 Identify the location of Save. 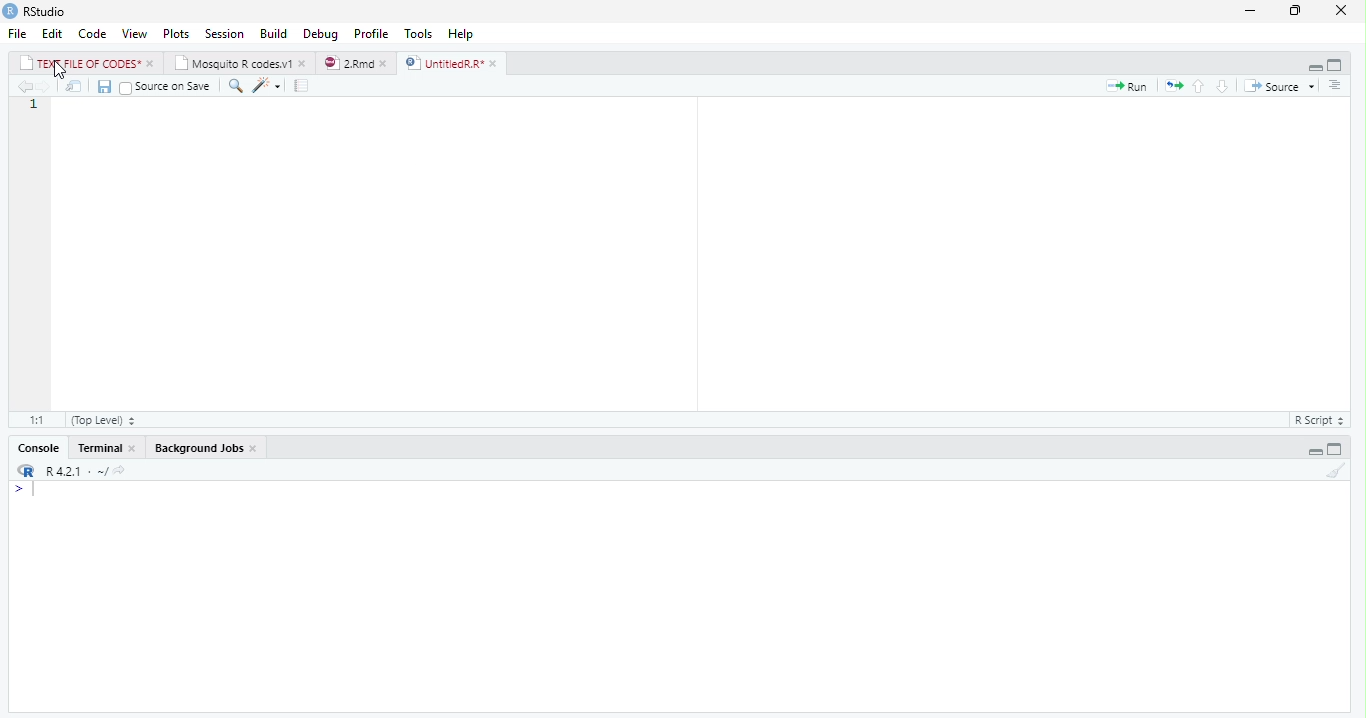
(103, 87).